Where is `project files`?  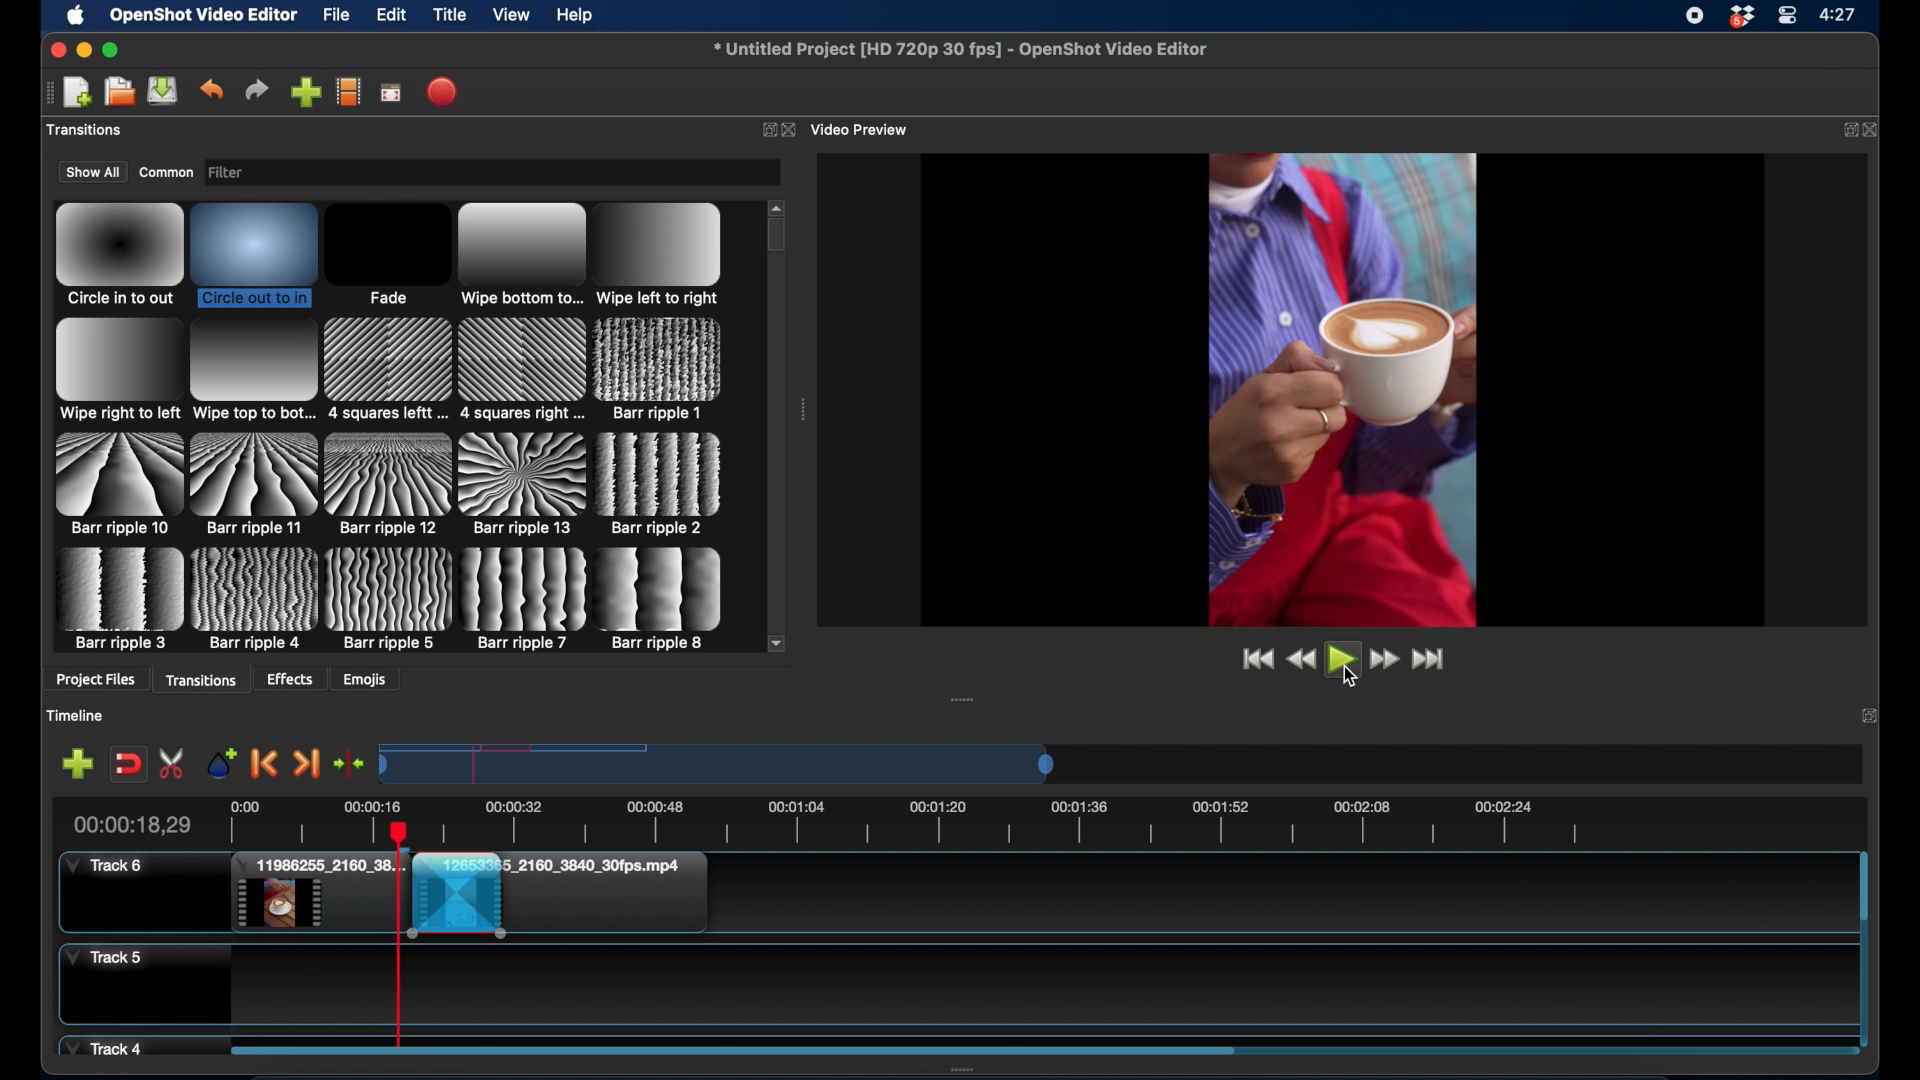 project files is located at coordinates (89, 131).